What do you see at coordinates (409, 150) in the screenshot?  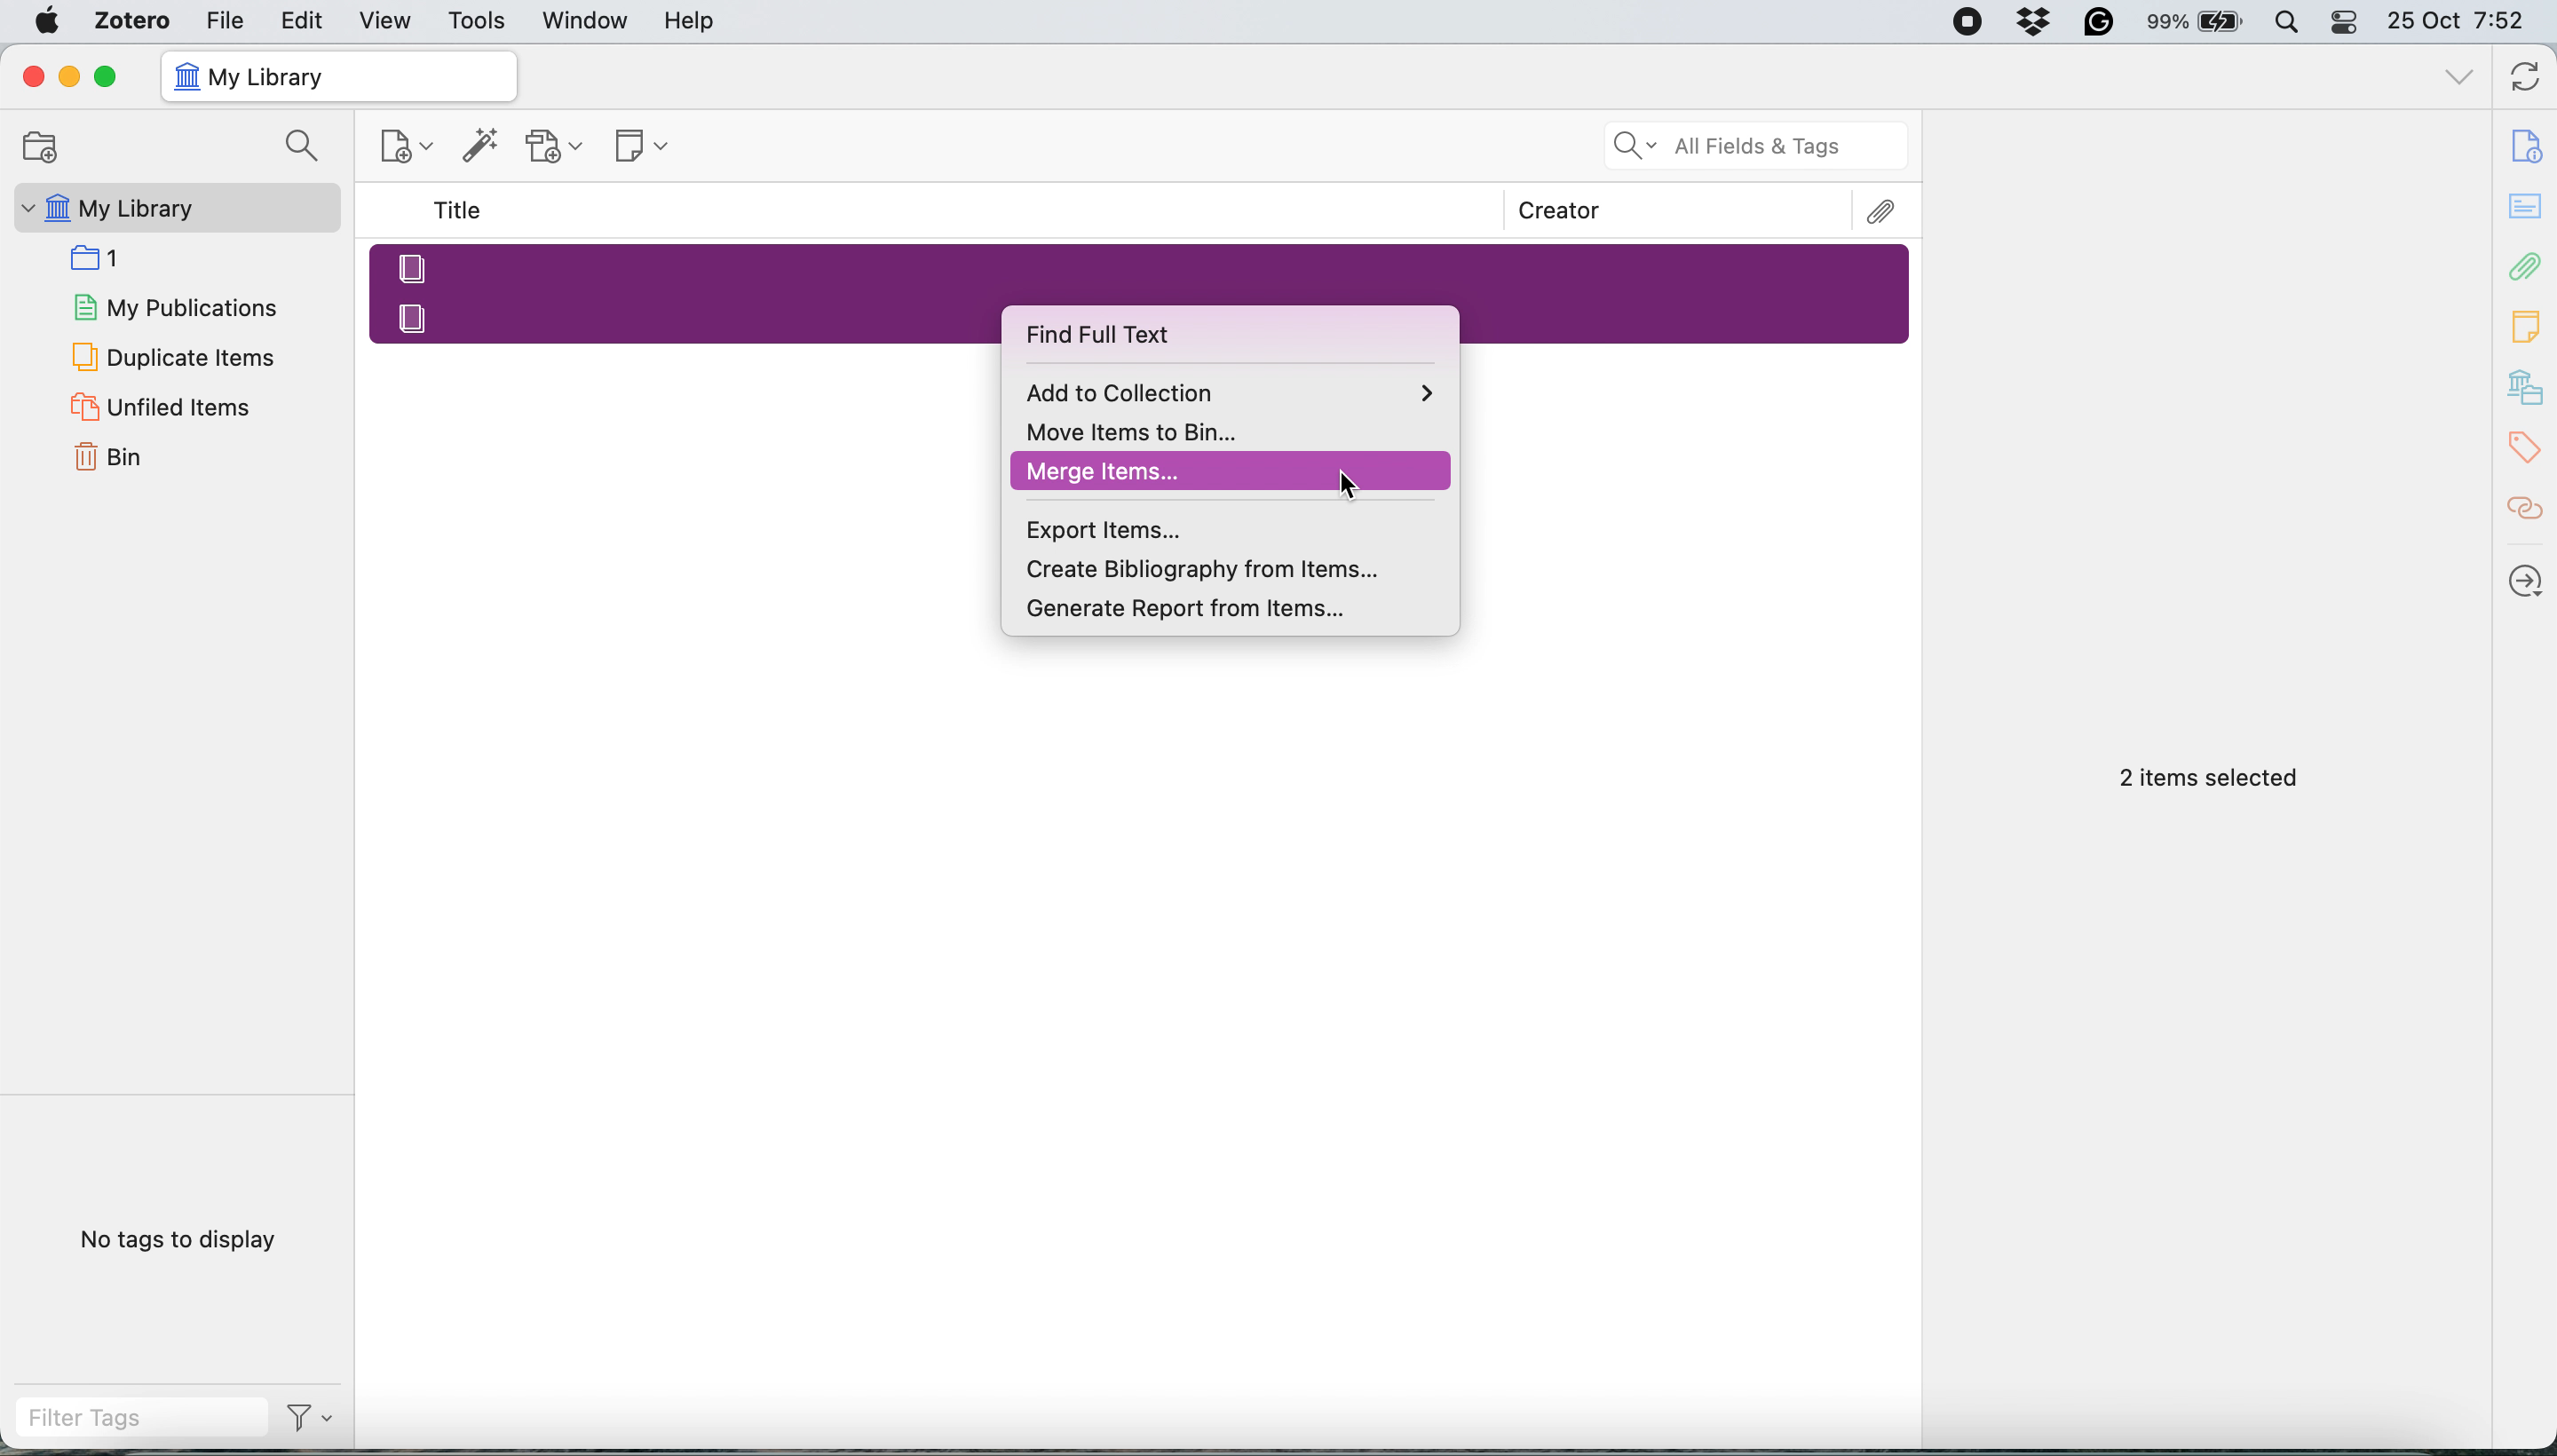 I see `New Item` at bounding box center [409, 150].